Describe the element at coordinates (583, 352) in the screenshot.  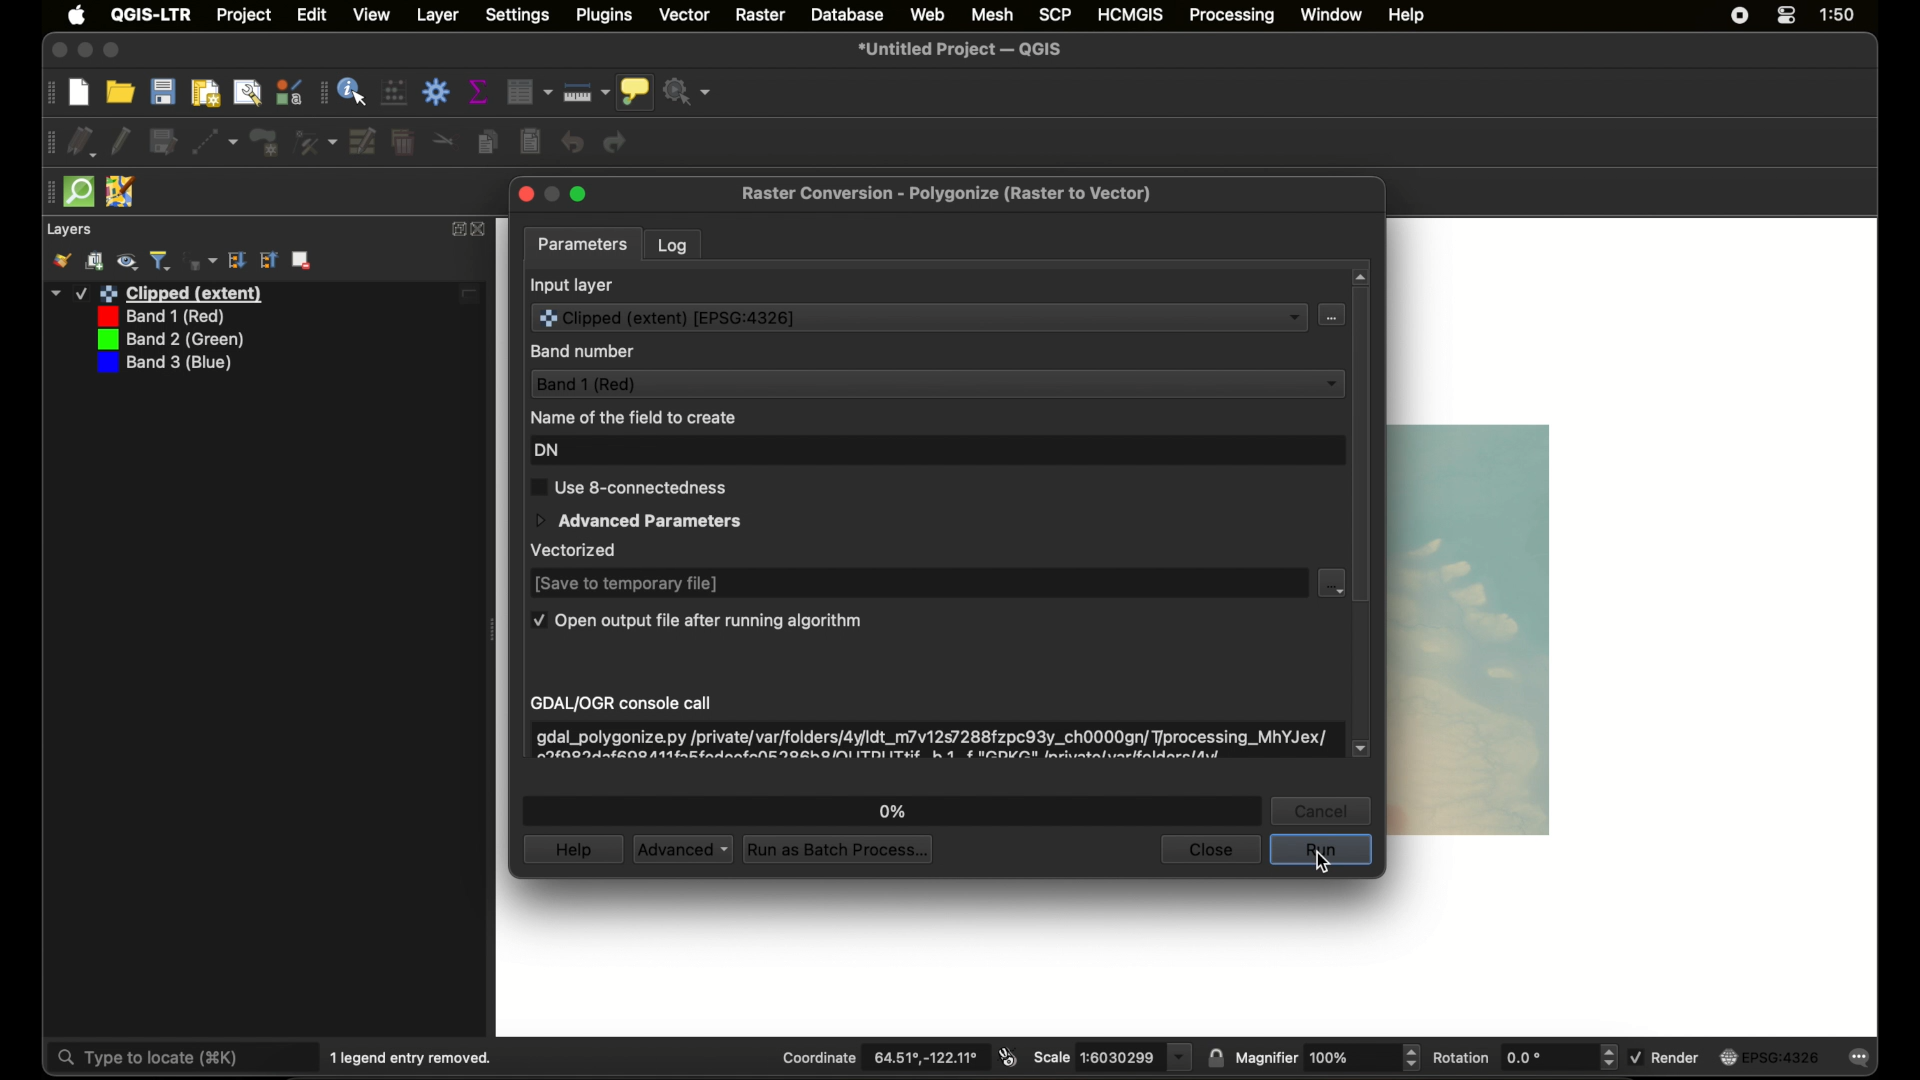
I see `band number` at that location.